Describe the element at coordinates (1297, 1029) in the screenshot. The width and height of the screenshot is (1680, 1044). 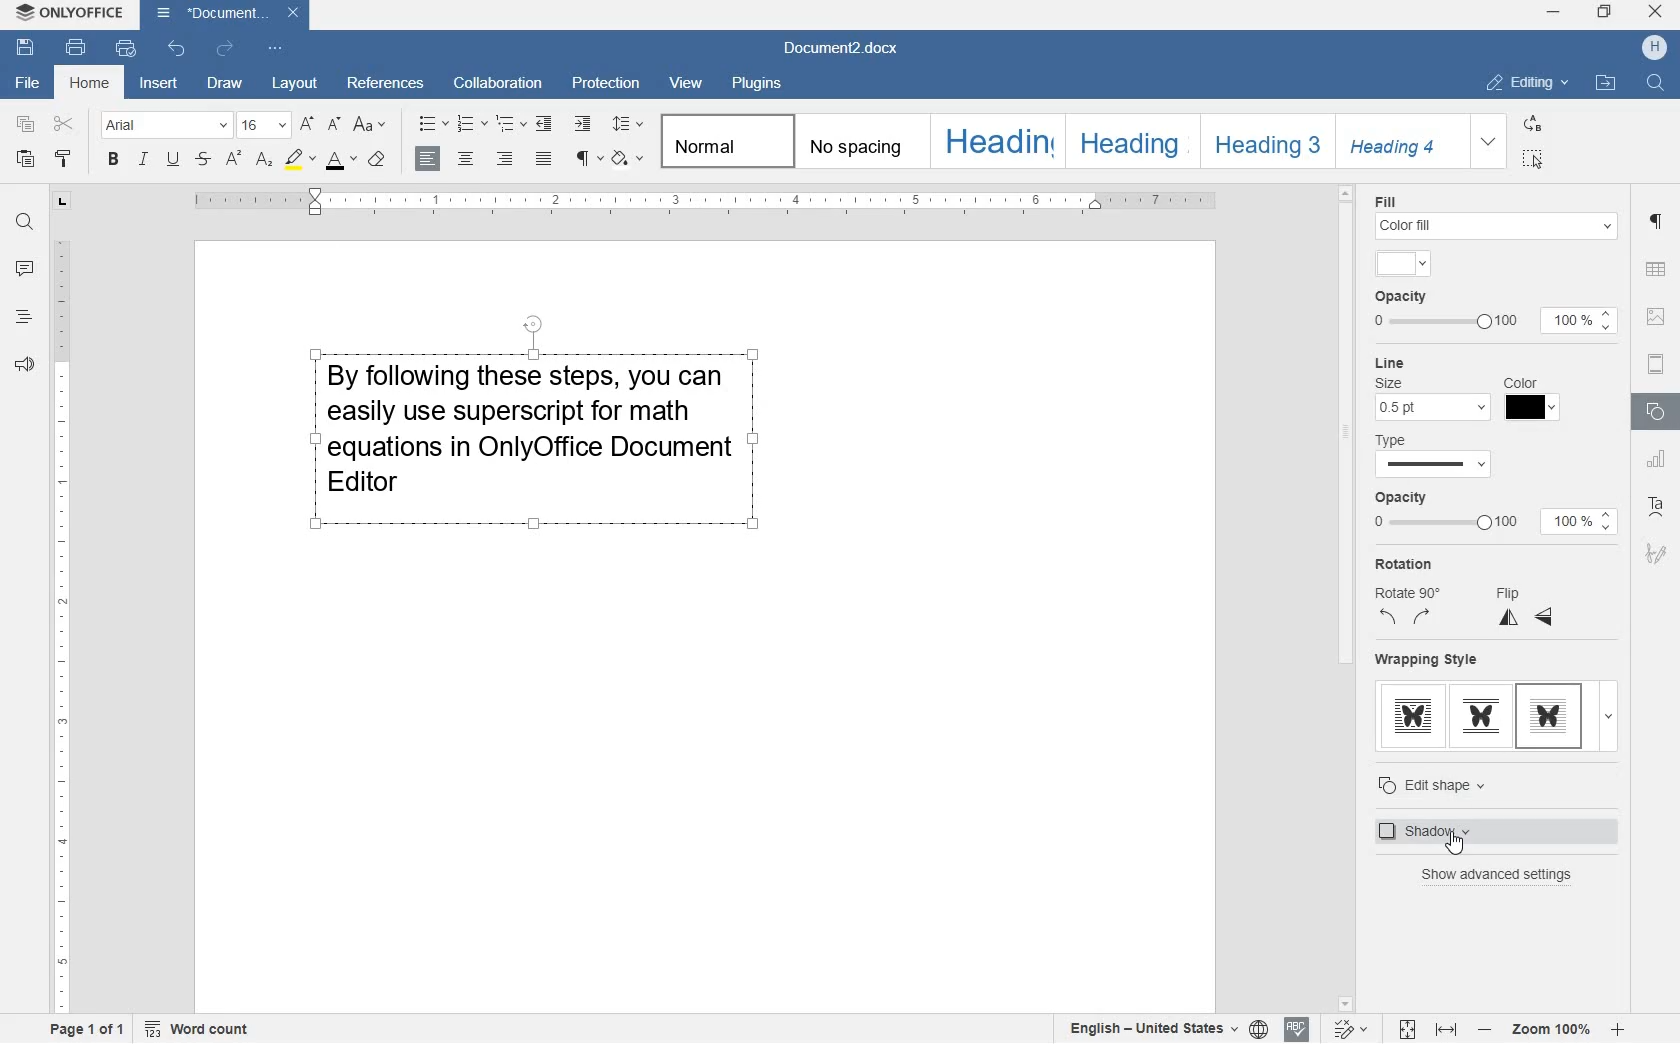
I see `spell checking` at that location.